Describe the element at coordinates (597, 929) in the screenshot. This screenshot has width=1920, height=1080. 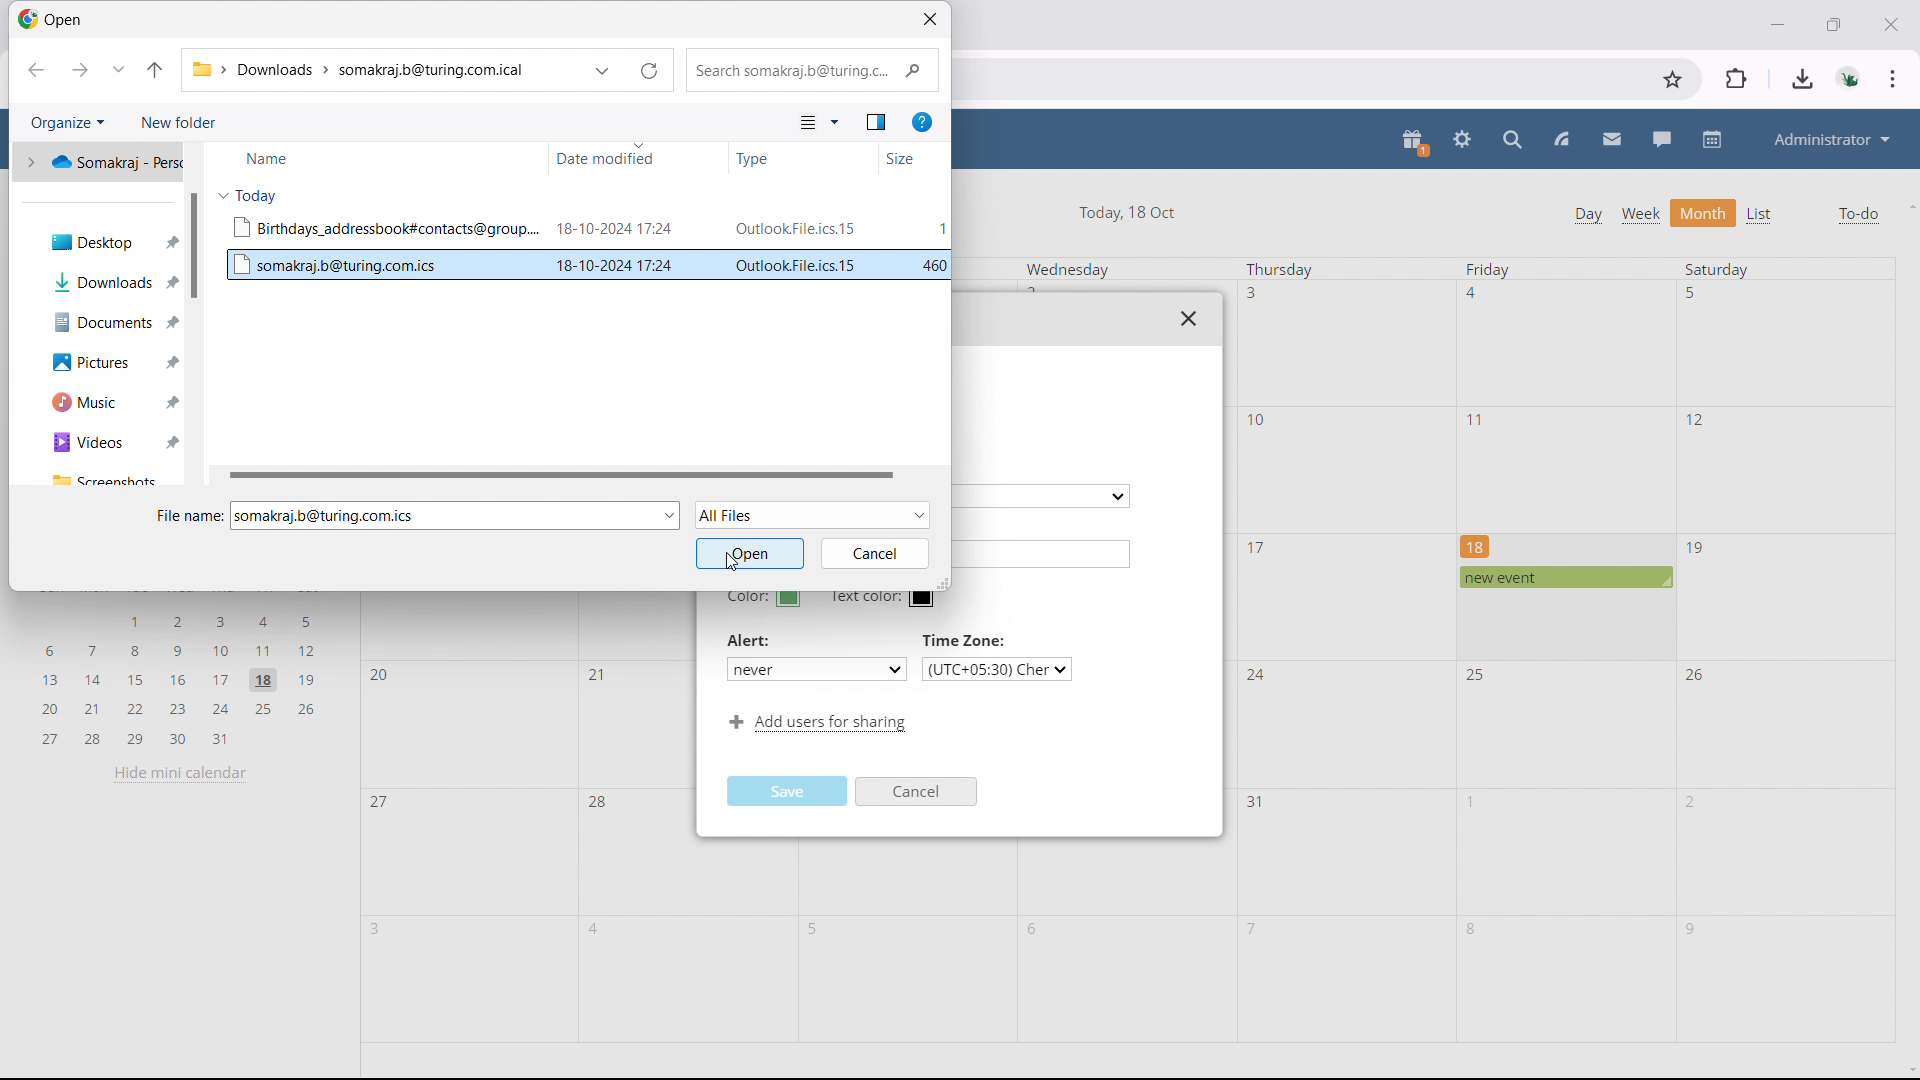
I see `4` at that location.